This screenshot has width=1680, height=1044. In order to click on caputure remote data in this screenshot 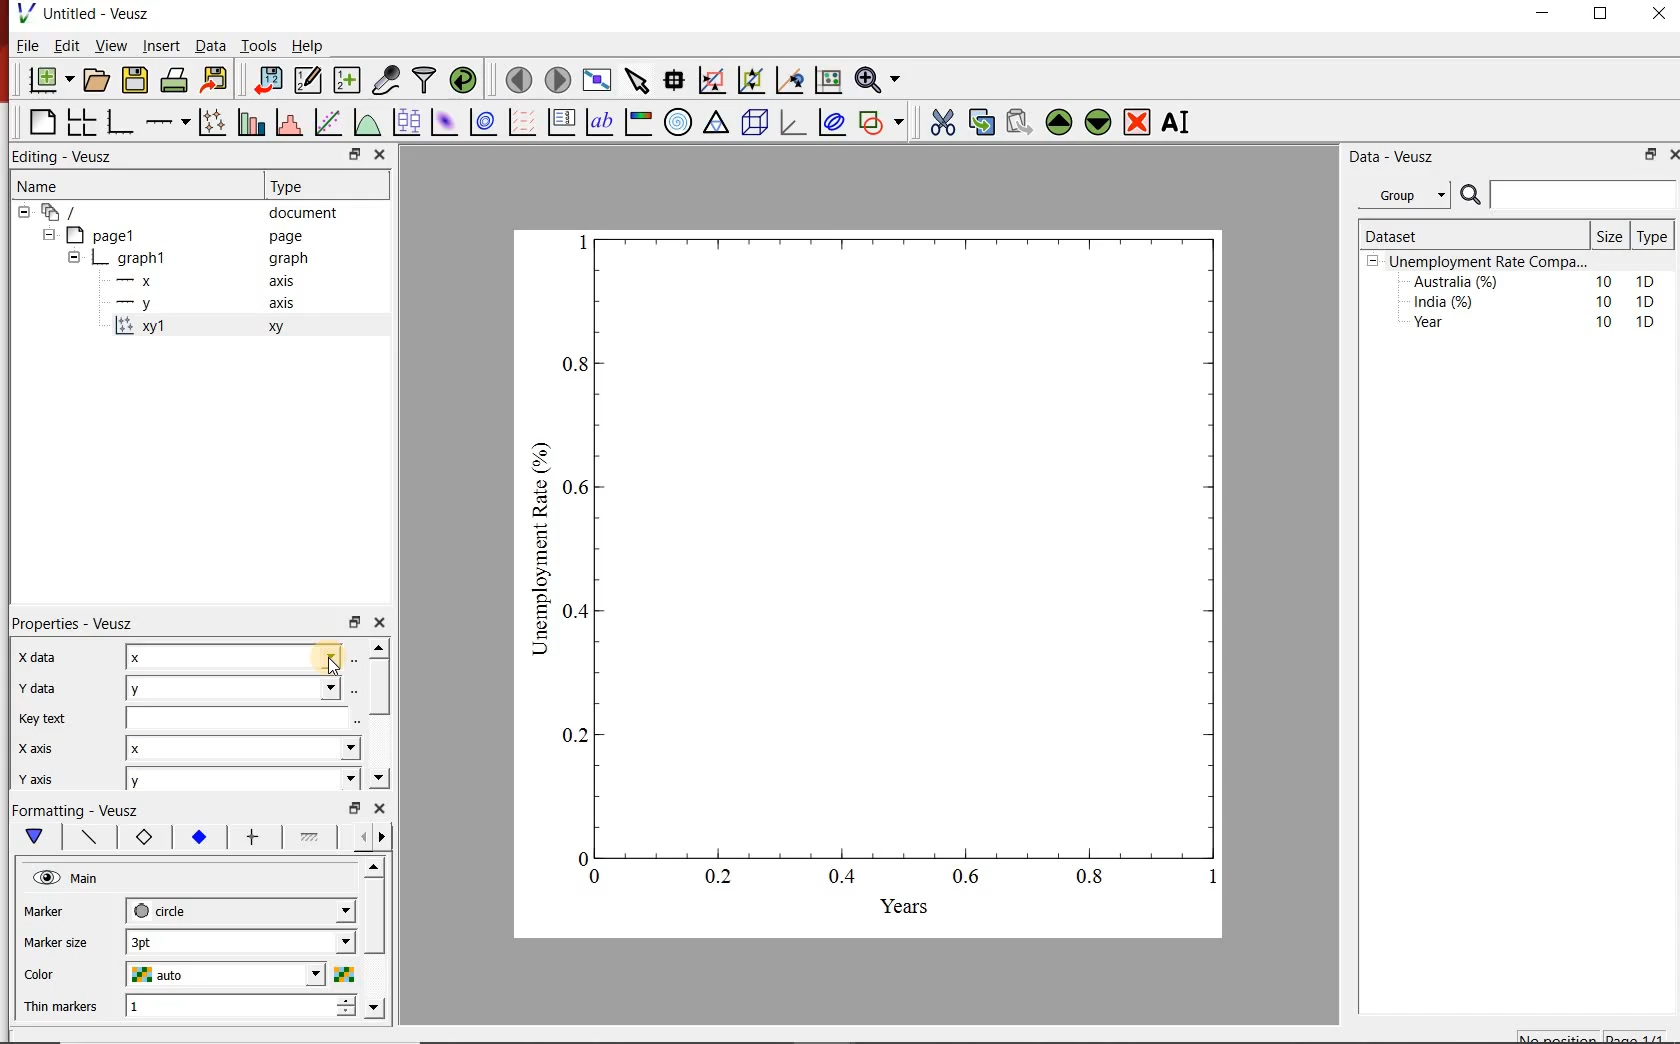, I will do `click(388, 79)`.